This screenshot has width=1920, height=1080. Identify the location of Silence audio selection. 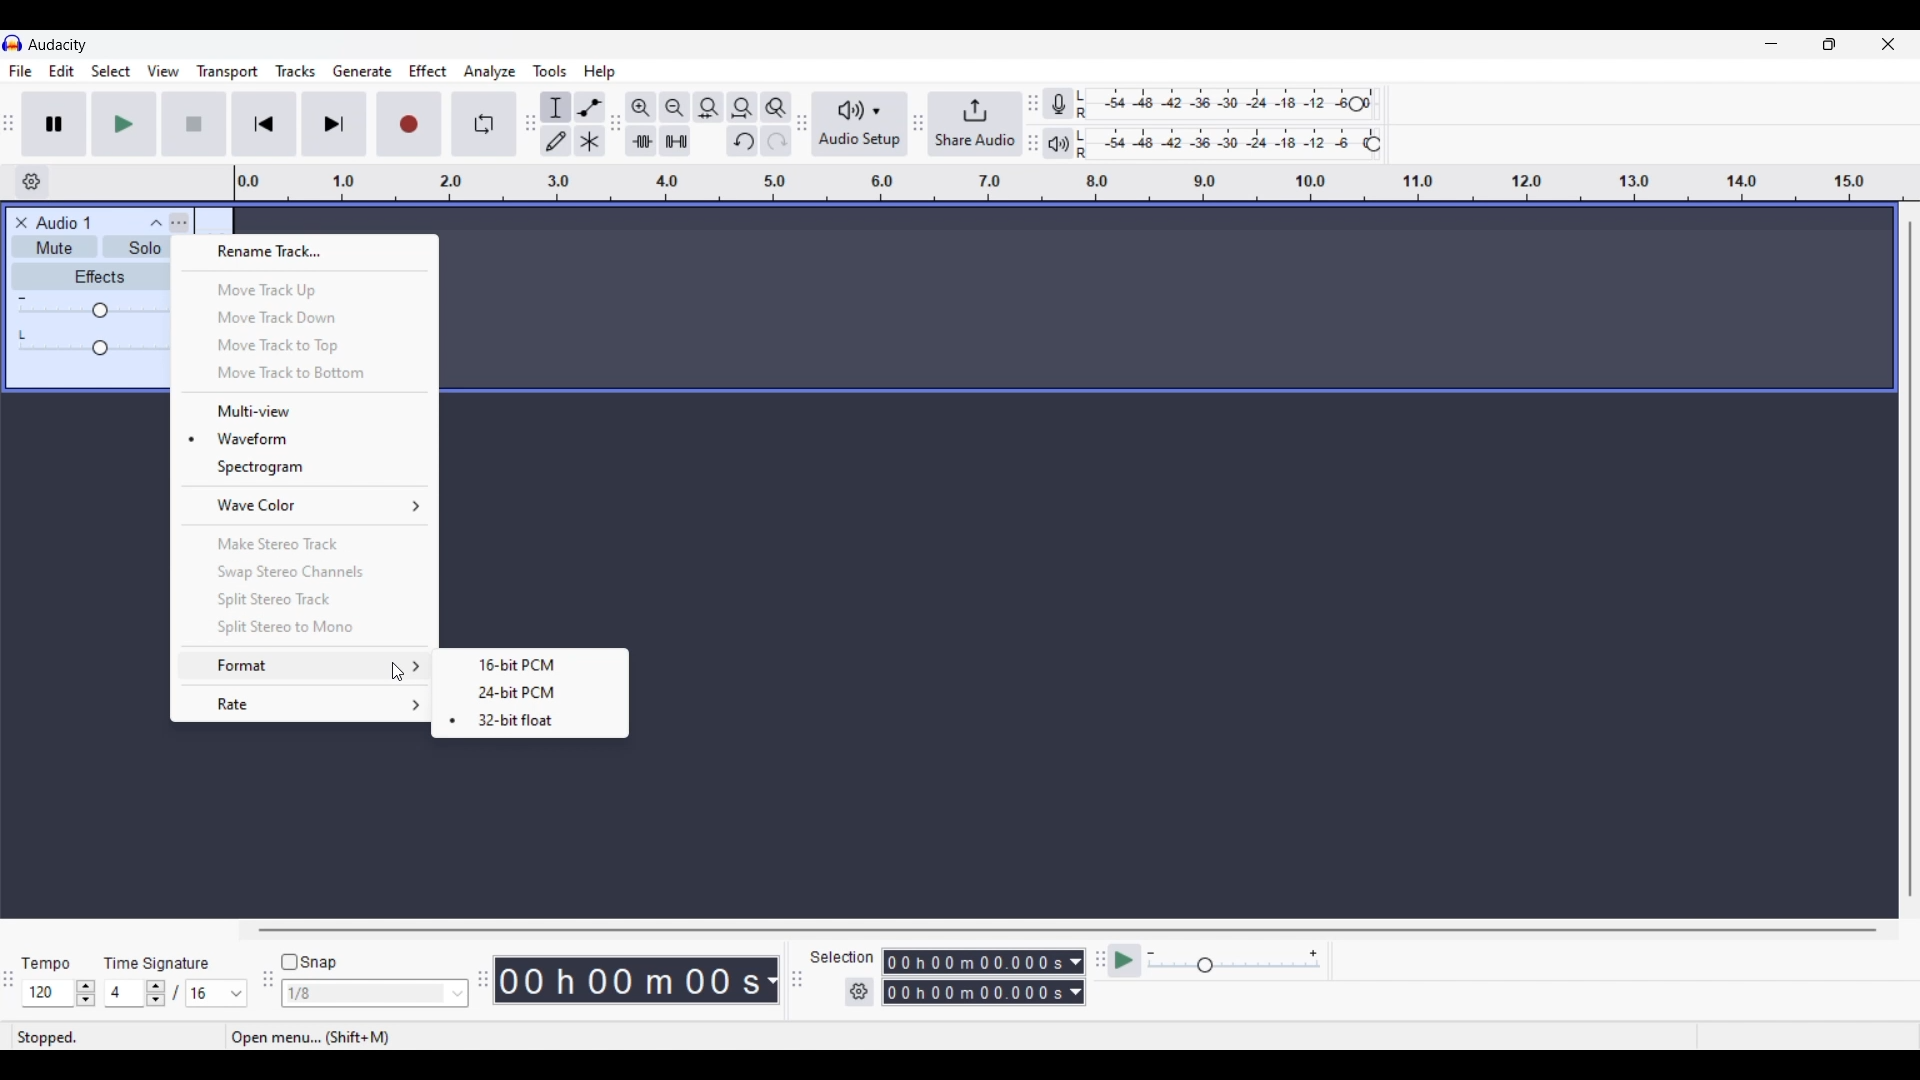
(675, 141).